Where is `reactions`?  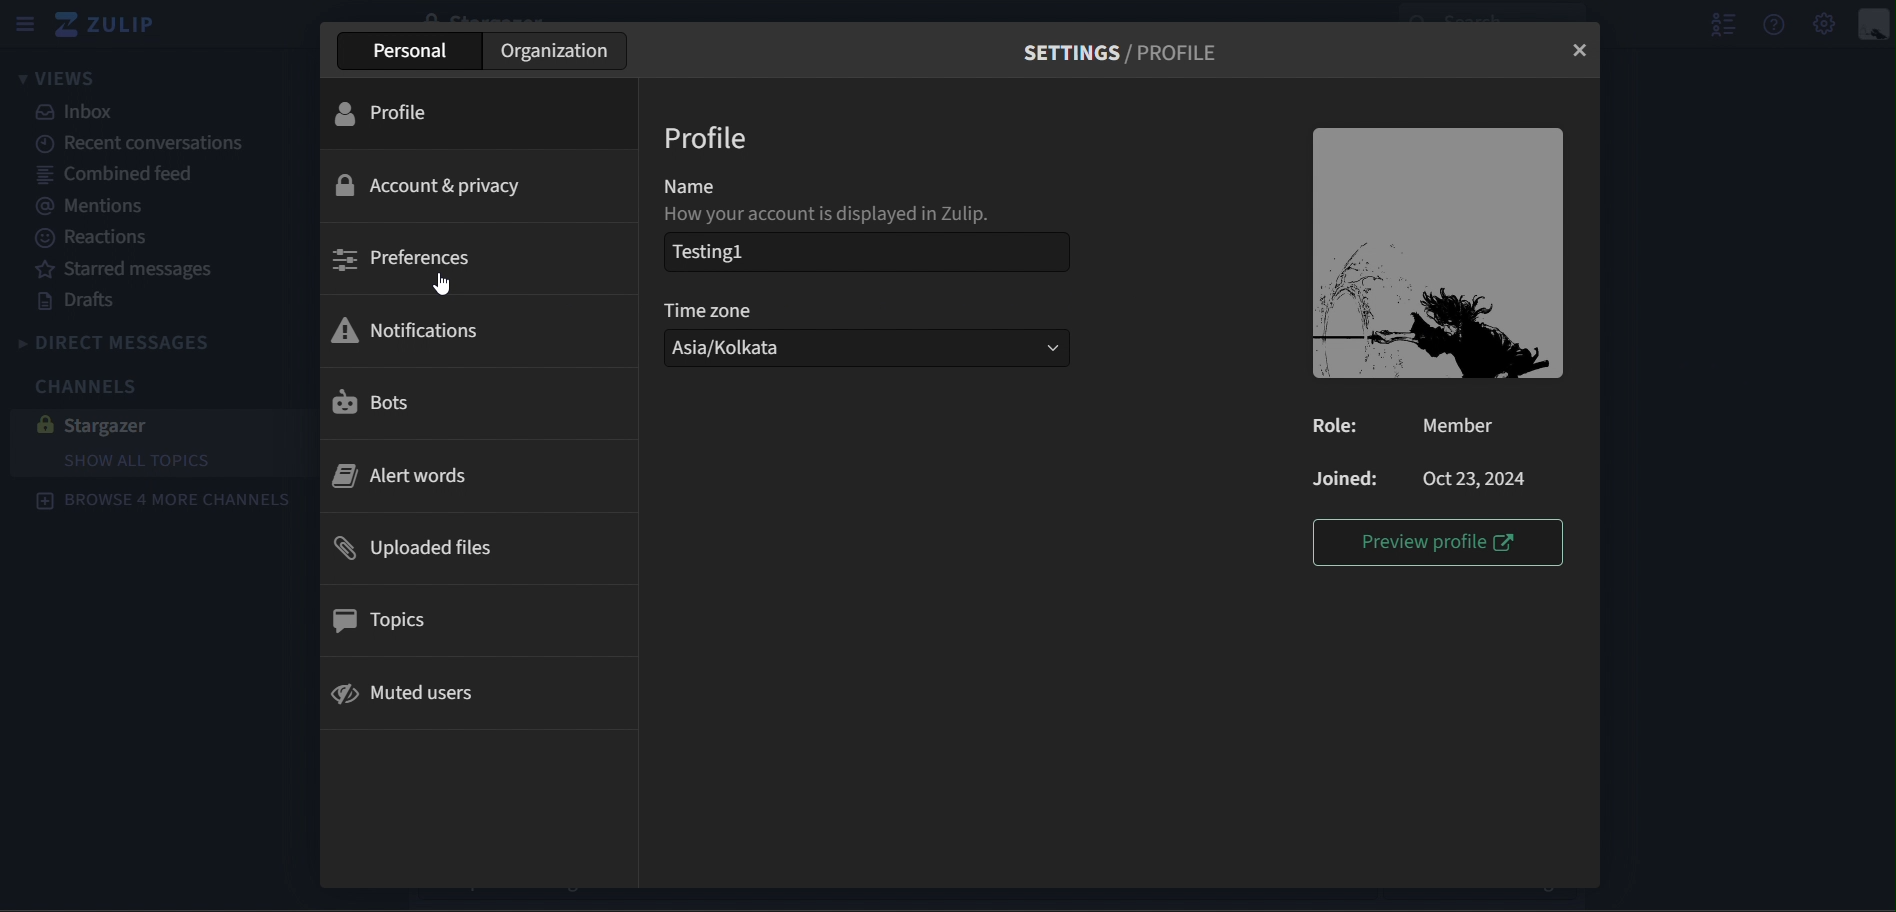
reactions is located at coordinates (96, 241).